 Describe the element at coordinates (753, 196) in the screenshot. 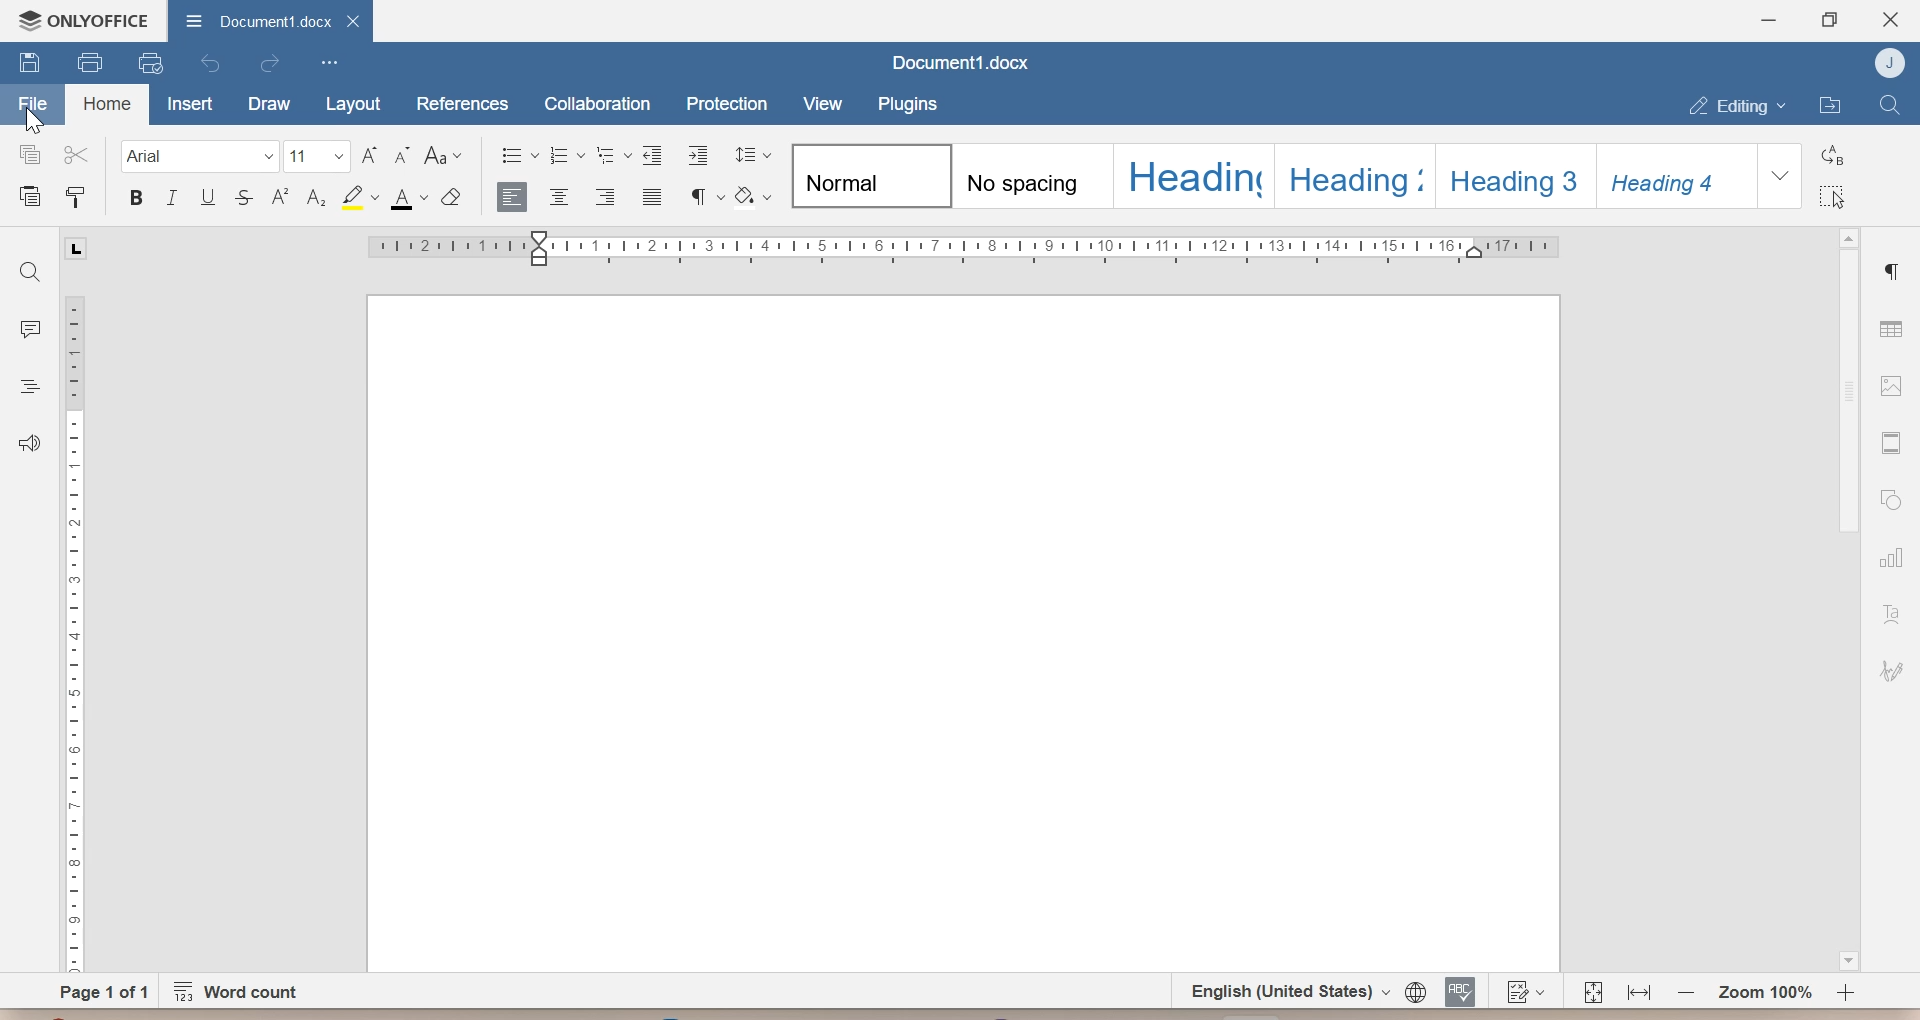

I see `Shading` at that location.